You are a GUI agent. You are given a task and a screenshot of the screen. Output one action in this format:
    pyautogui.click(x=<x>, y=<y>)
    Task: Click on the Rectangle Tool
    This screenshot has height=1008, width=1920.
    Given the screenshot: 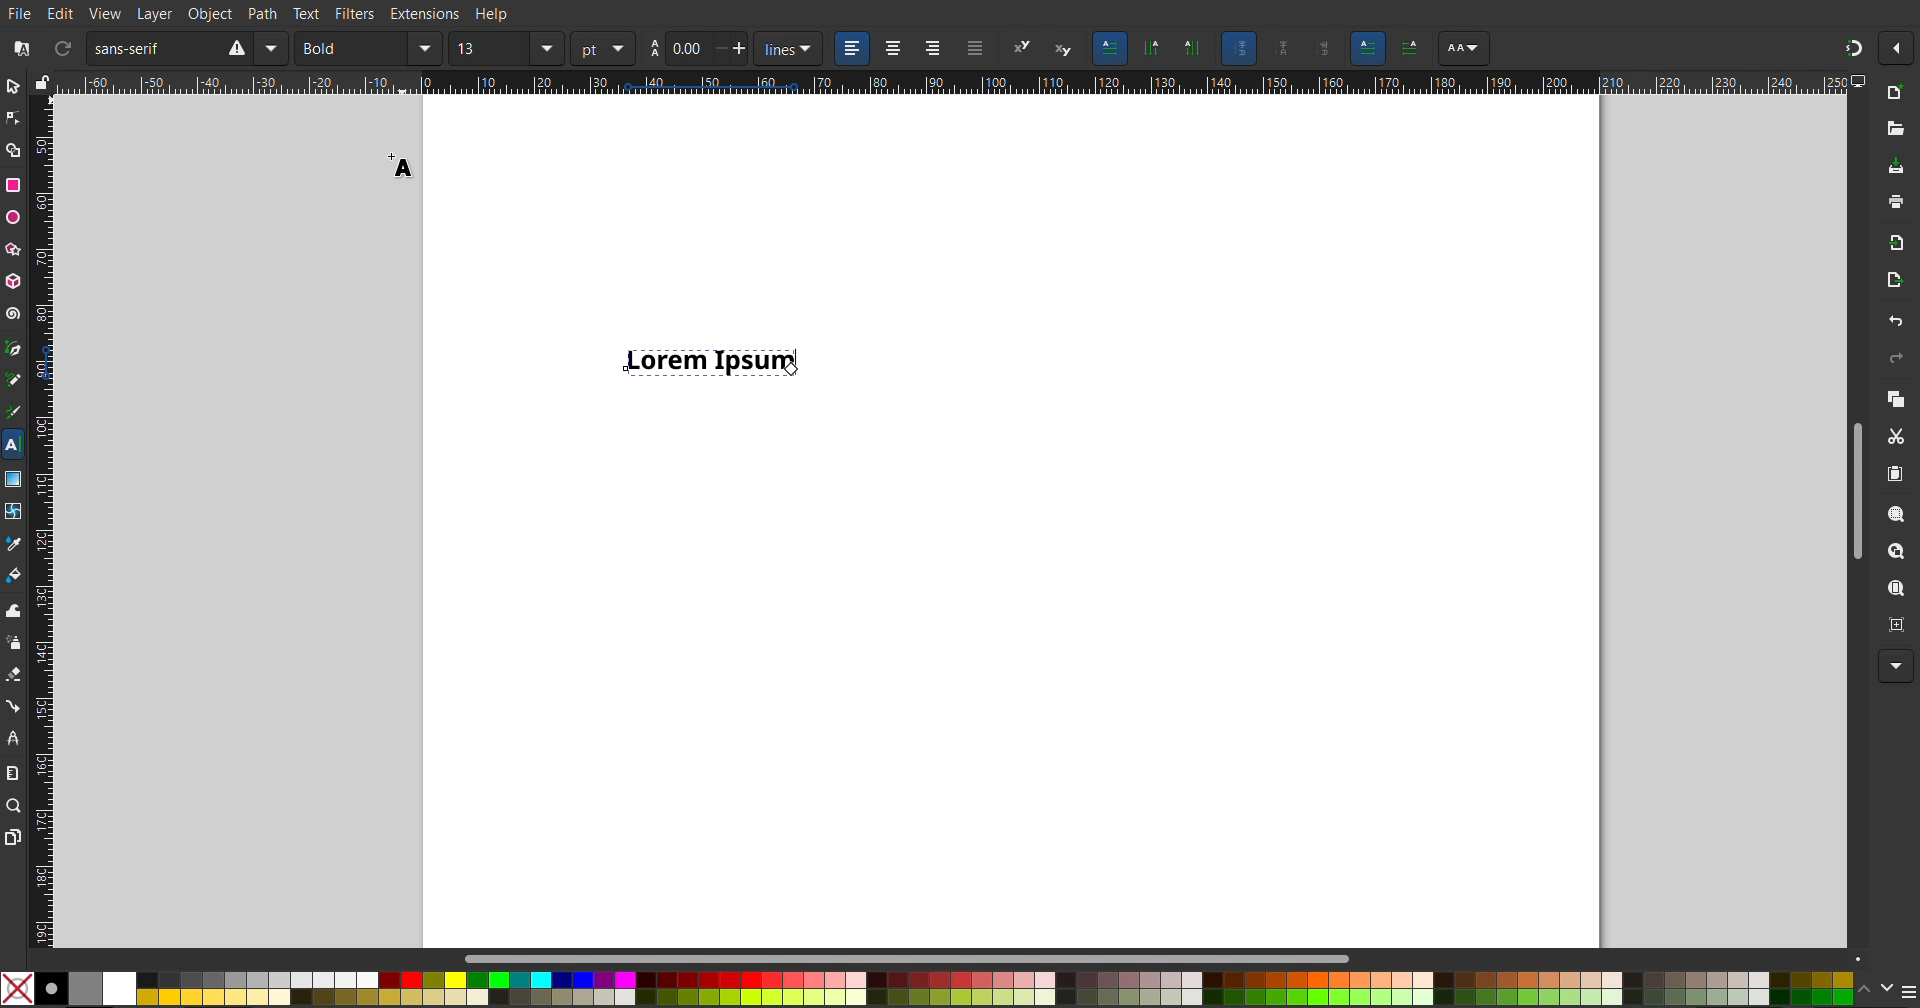 What is the action you would take?
    pyautogui.click(x=14, y=186)
    